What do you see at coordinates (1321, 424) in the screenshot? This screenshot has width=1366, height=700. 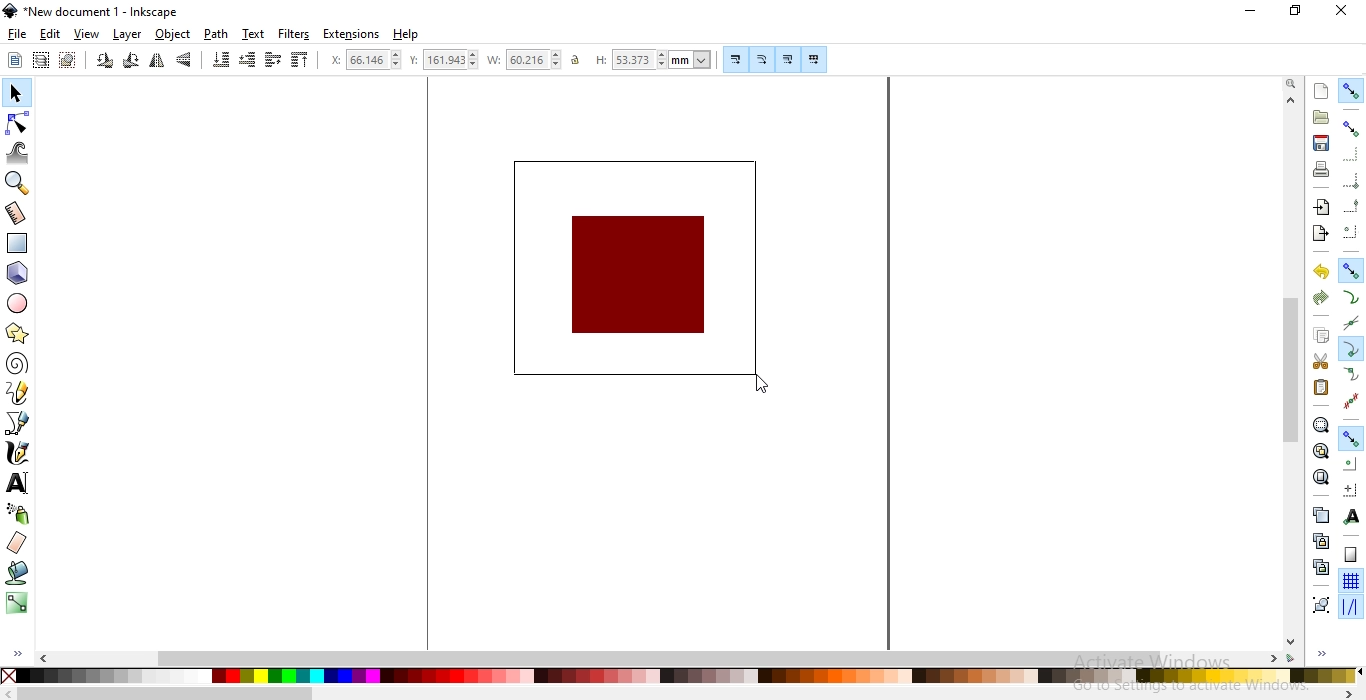 I see `zoom to fit selection` at bounding box center [1321, 424].